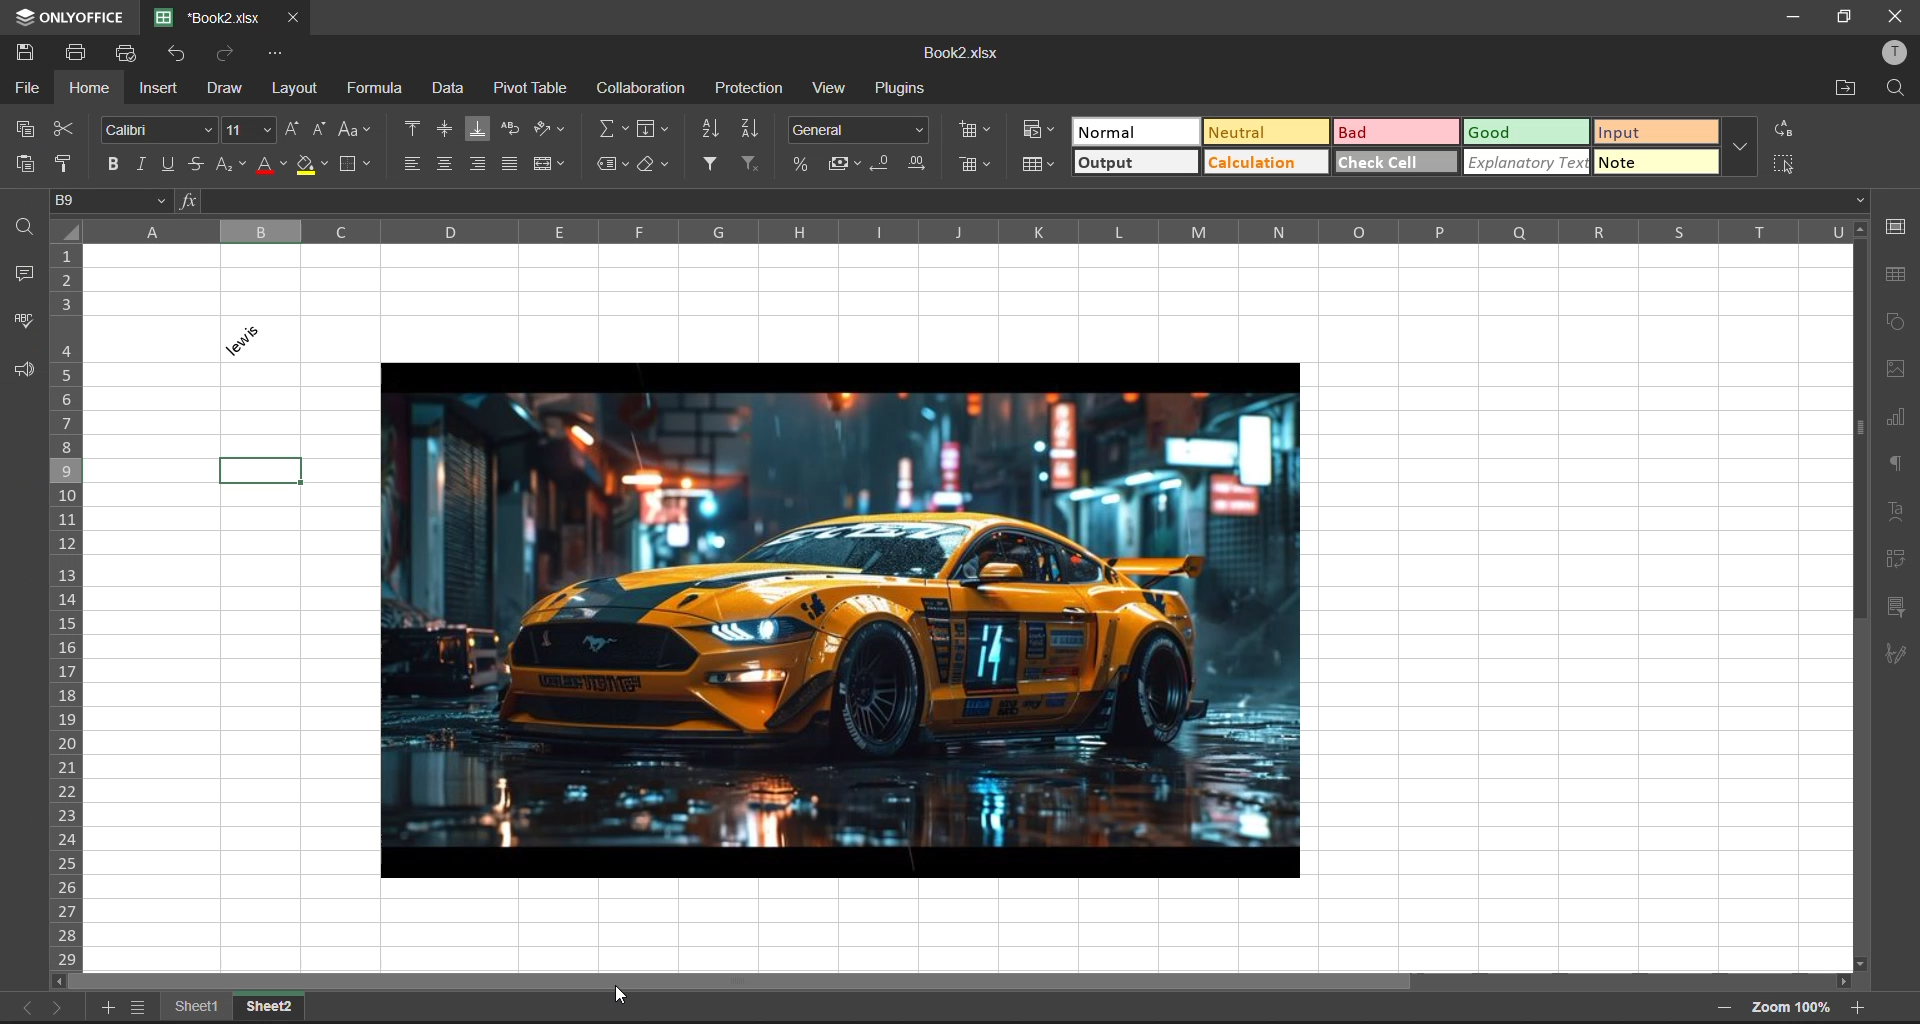  What do you see at coordinates (28, 320) in the screenshot?
I see `spellcheck` at bounding box center [28, 320].